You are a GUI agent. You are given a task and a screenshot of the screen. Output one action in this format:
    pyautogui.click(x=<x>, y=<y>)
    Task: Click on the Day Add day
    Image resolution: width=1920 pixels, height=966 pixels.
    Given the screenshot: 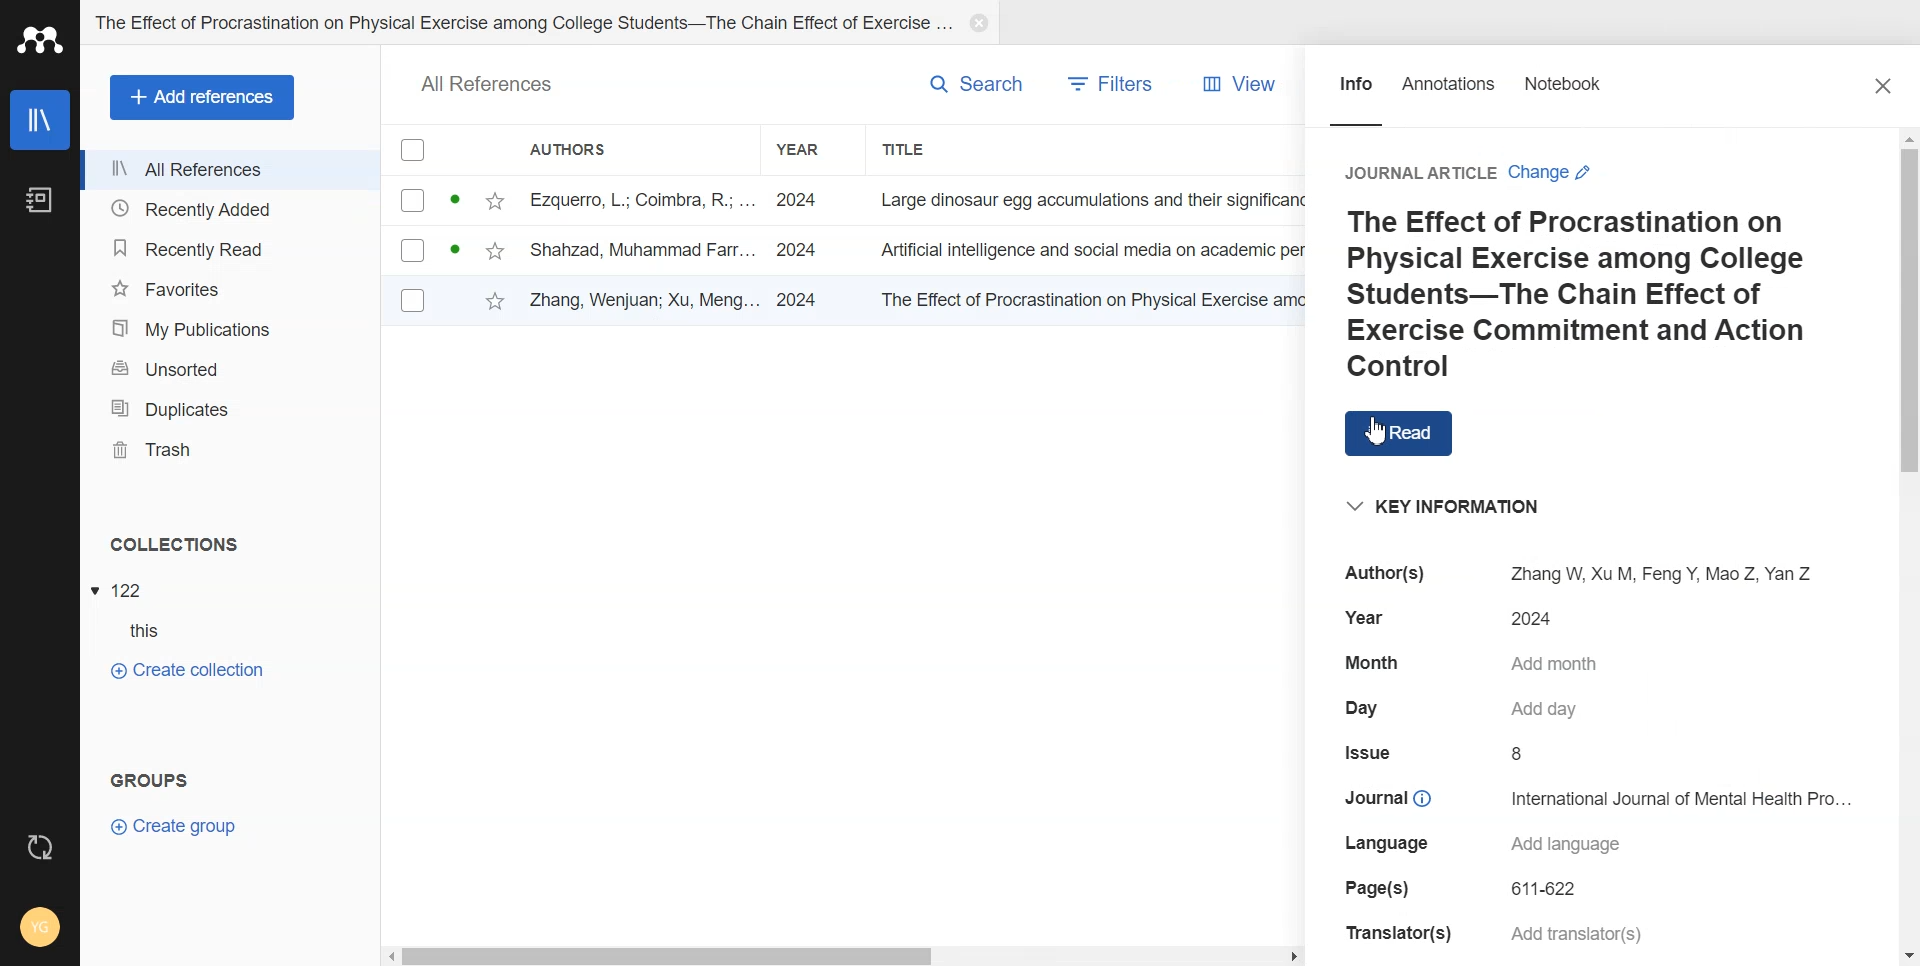 What is the action you would take?
    pyautogui.click(x=1462, y=708)
    